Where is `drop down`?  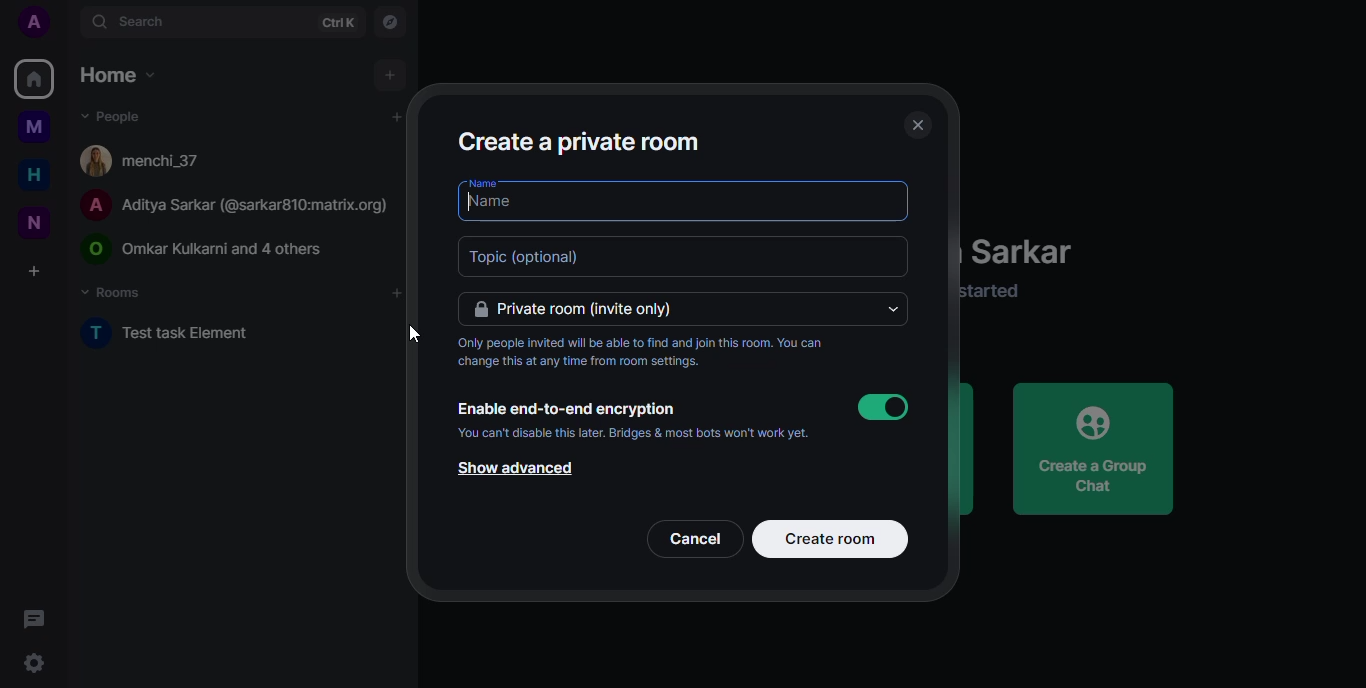
drop down is located at coordinates (893, 308).